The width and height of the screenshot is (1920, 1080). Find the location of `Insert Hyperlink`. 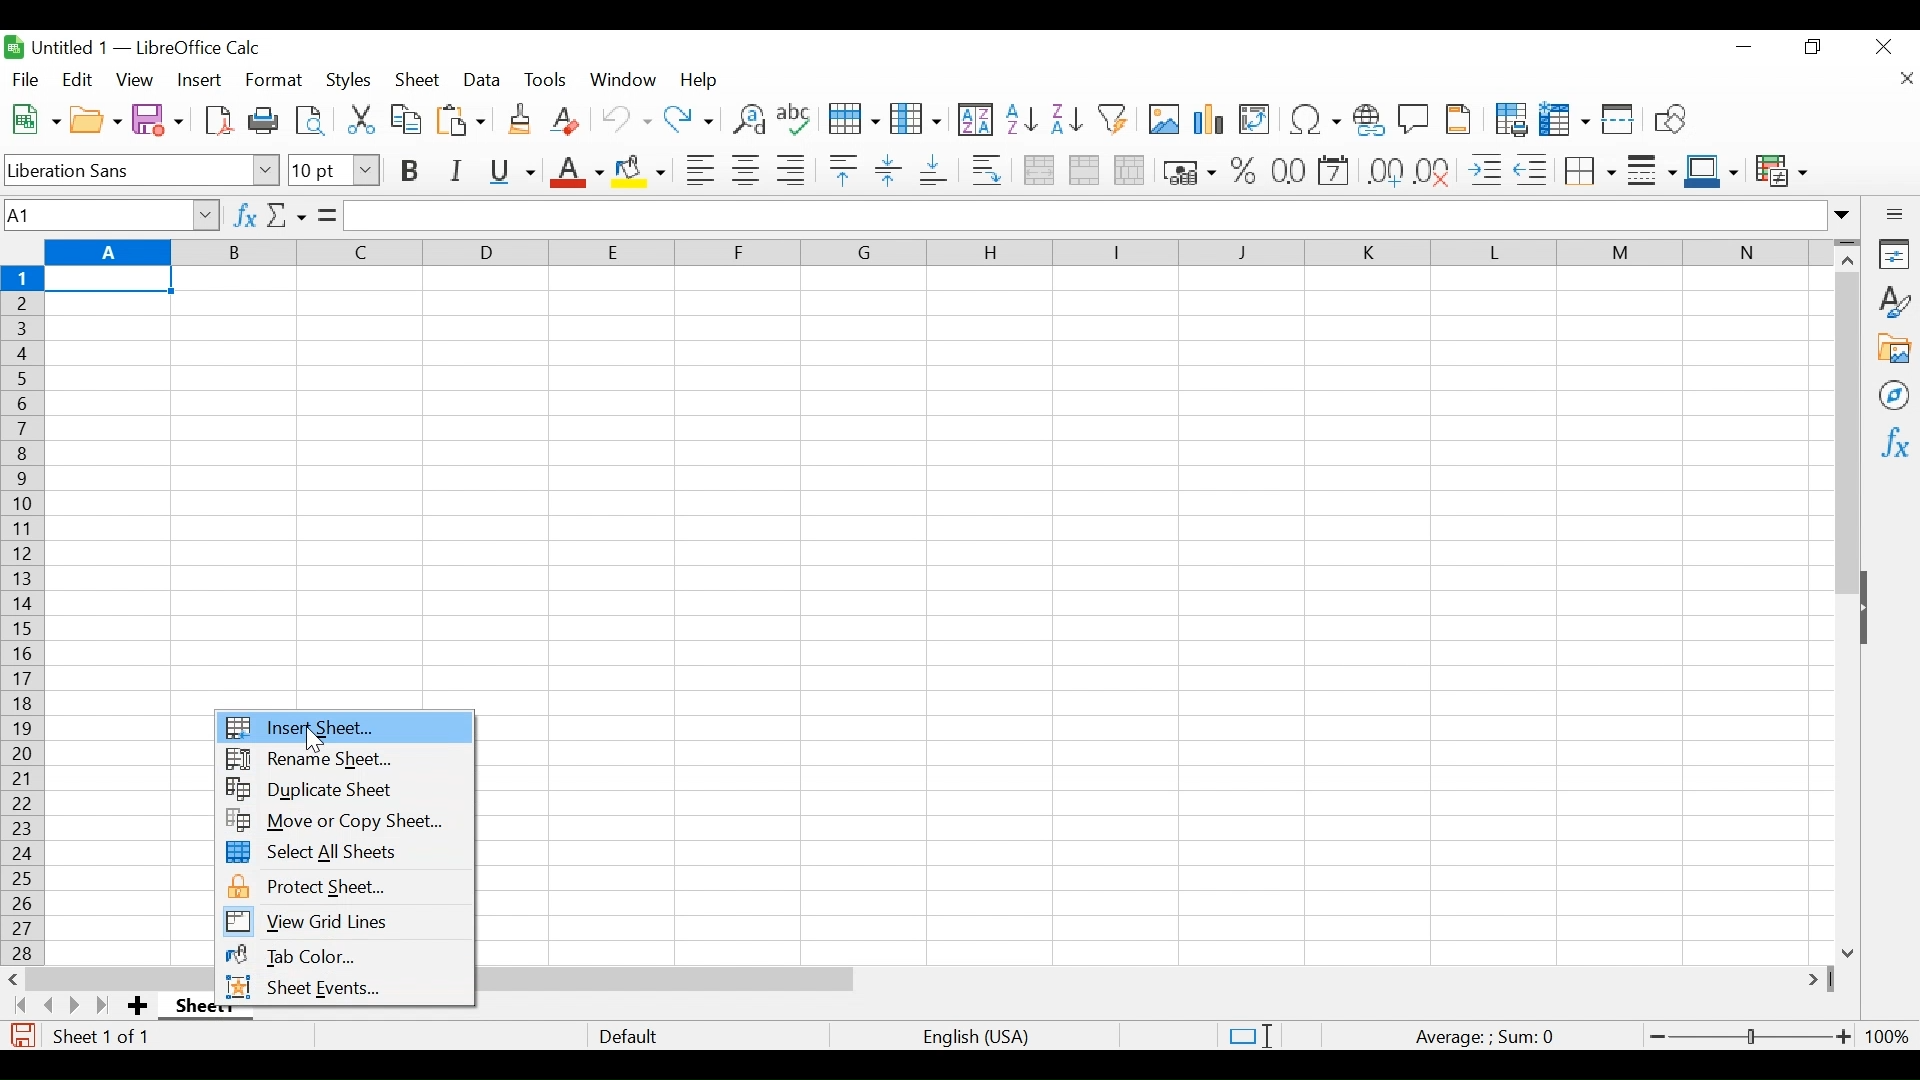

Insert Hyperlink is located at coordinates (1369, 122).